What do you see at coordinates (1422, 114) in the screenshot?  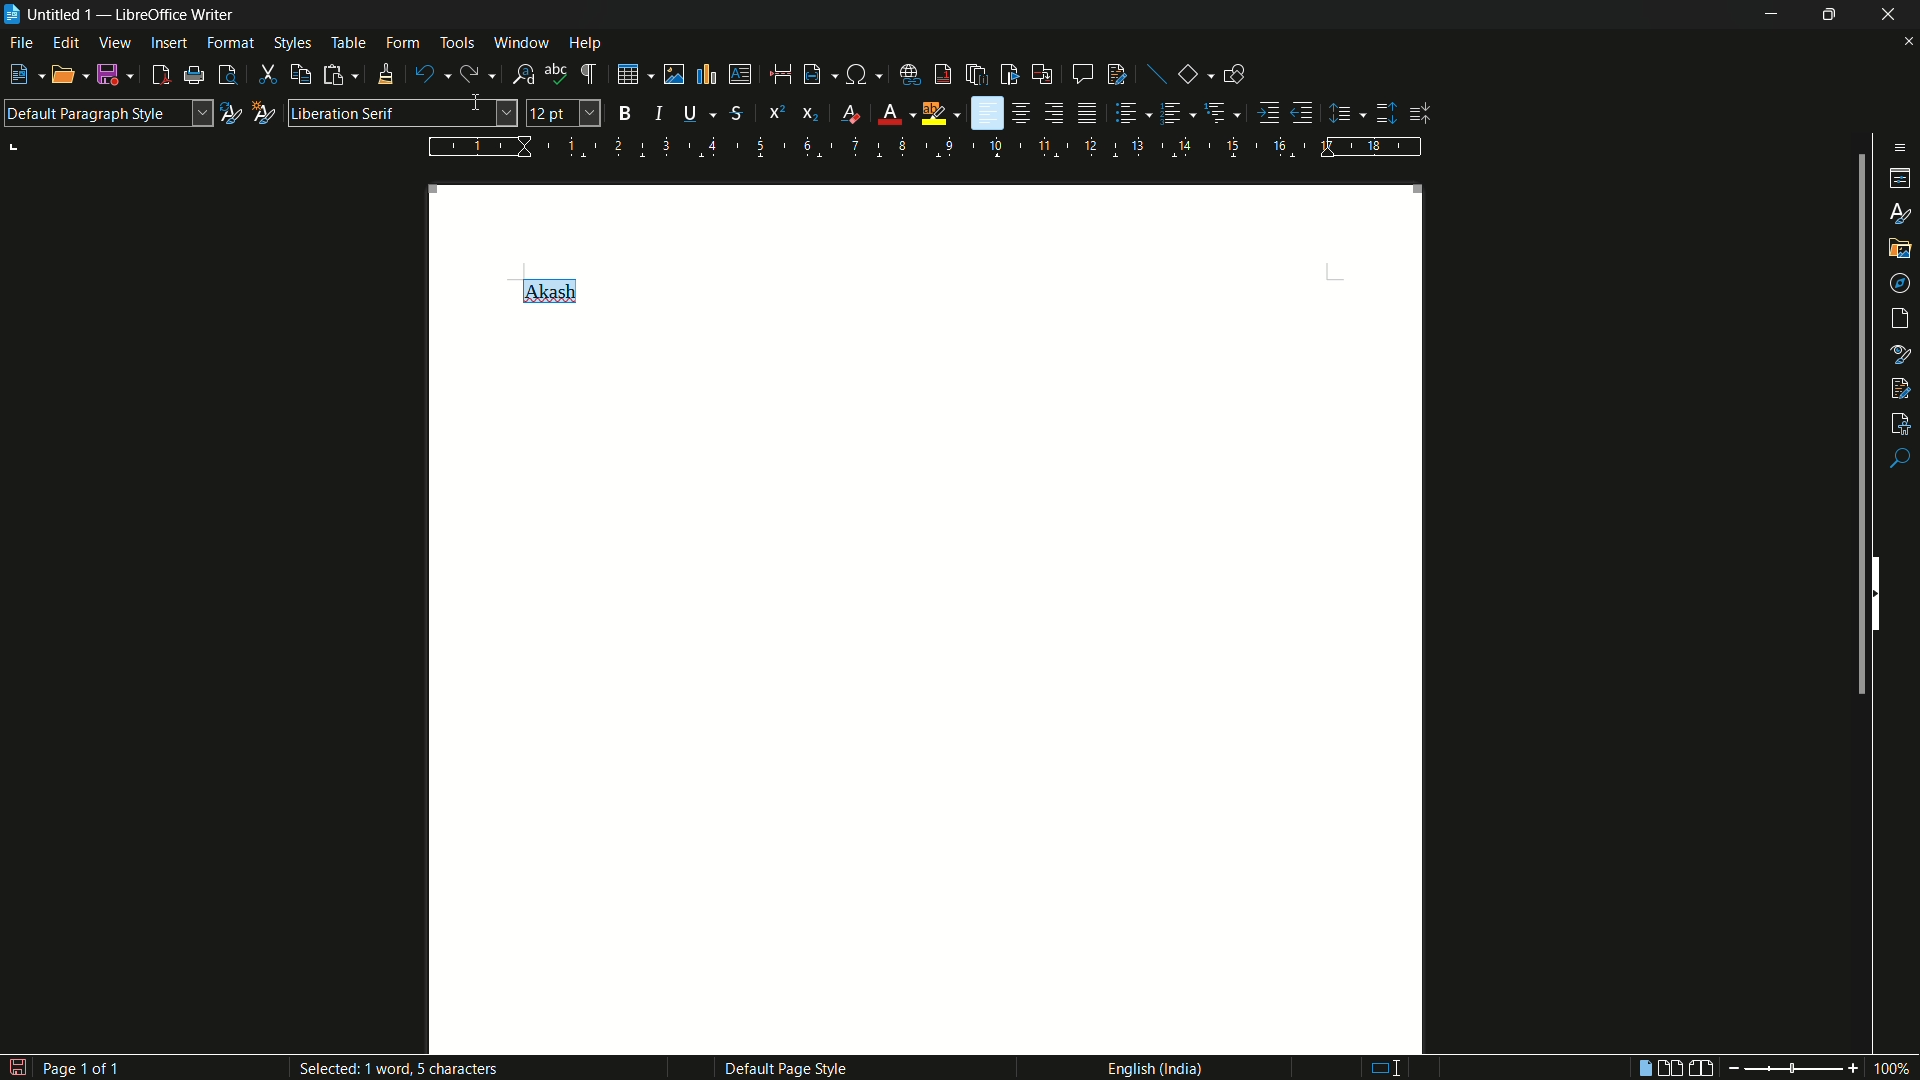 I see `decrease paragraph spacing` at bounding box center [1422, 114].